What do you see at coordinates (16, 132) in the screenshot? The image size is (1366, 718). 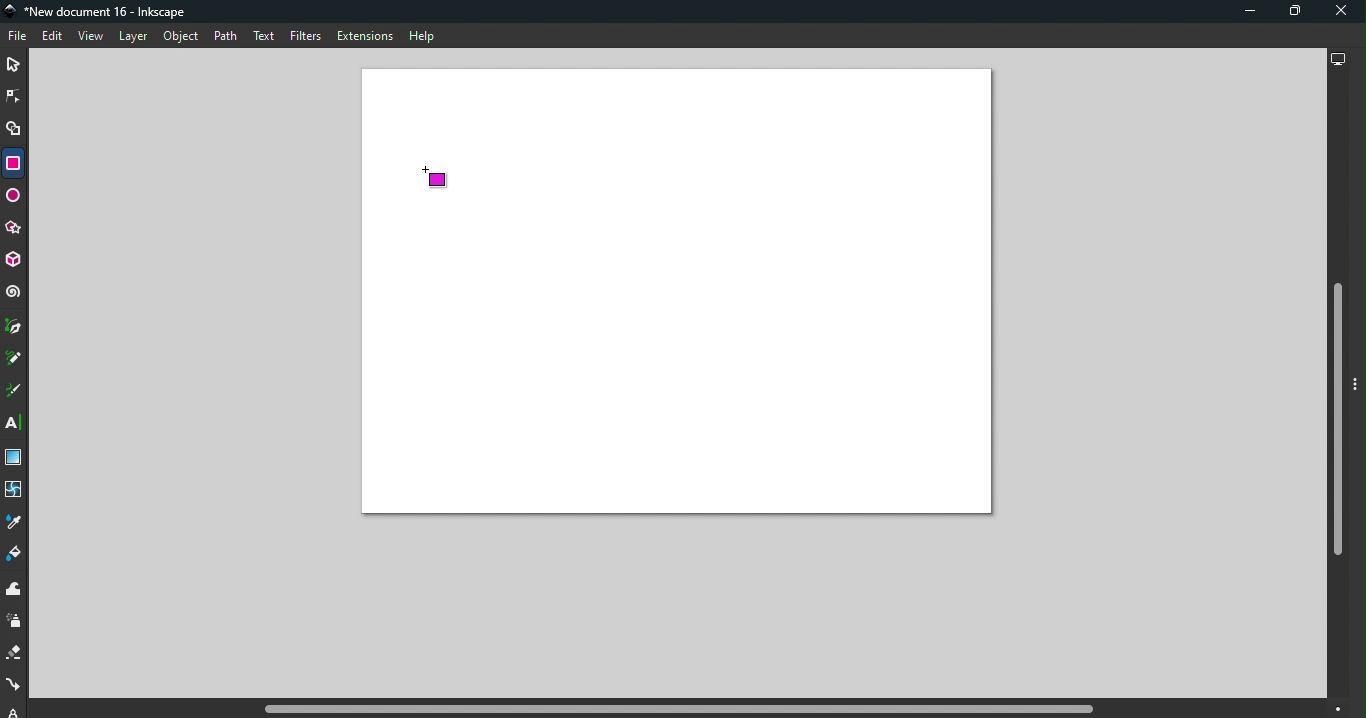 I see `Shape builder tool` at bounding box center [16, 132].